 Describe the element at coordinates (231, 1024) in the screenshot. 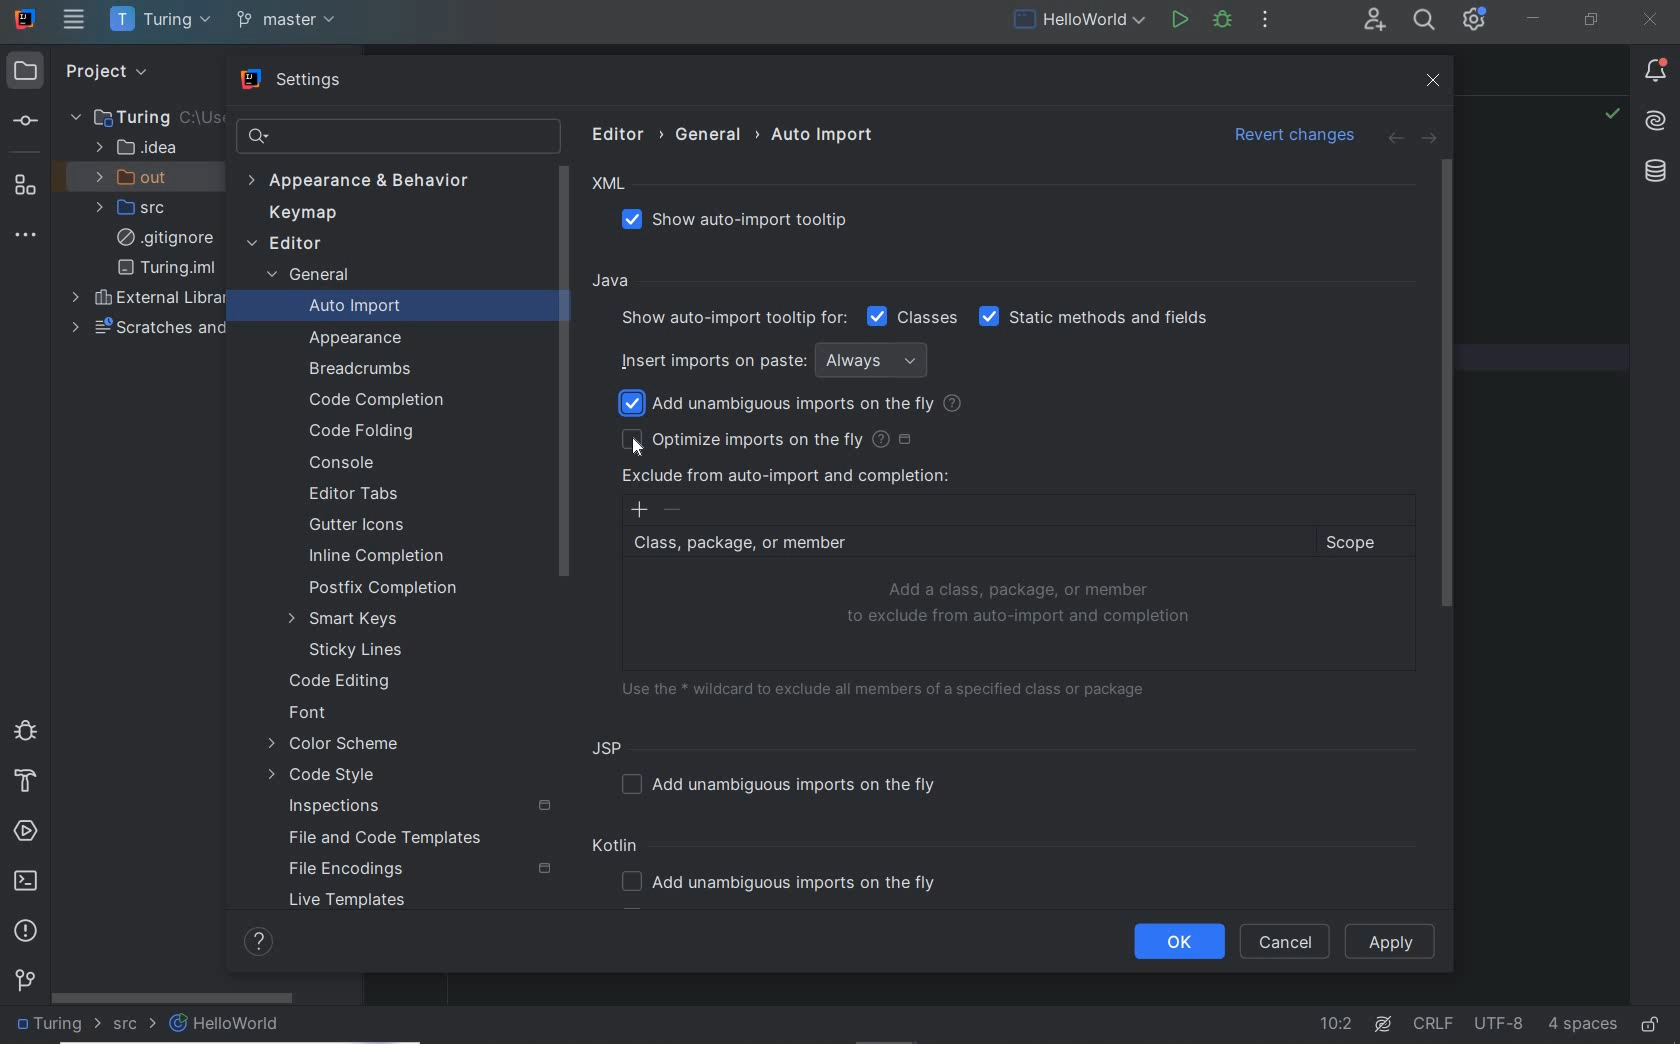

I see `HELLOWORLD(FILE NAME)` at that location.